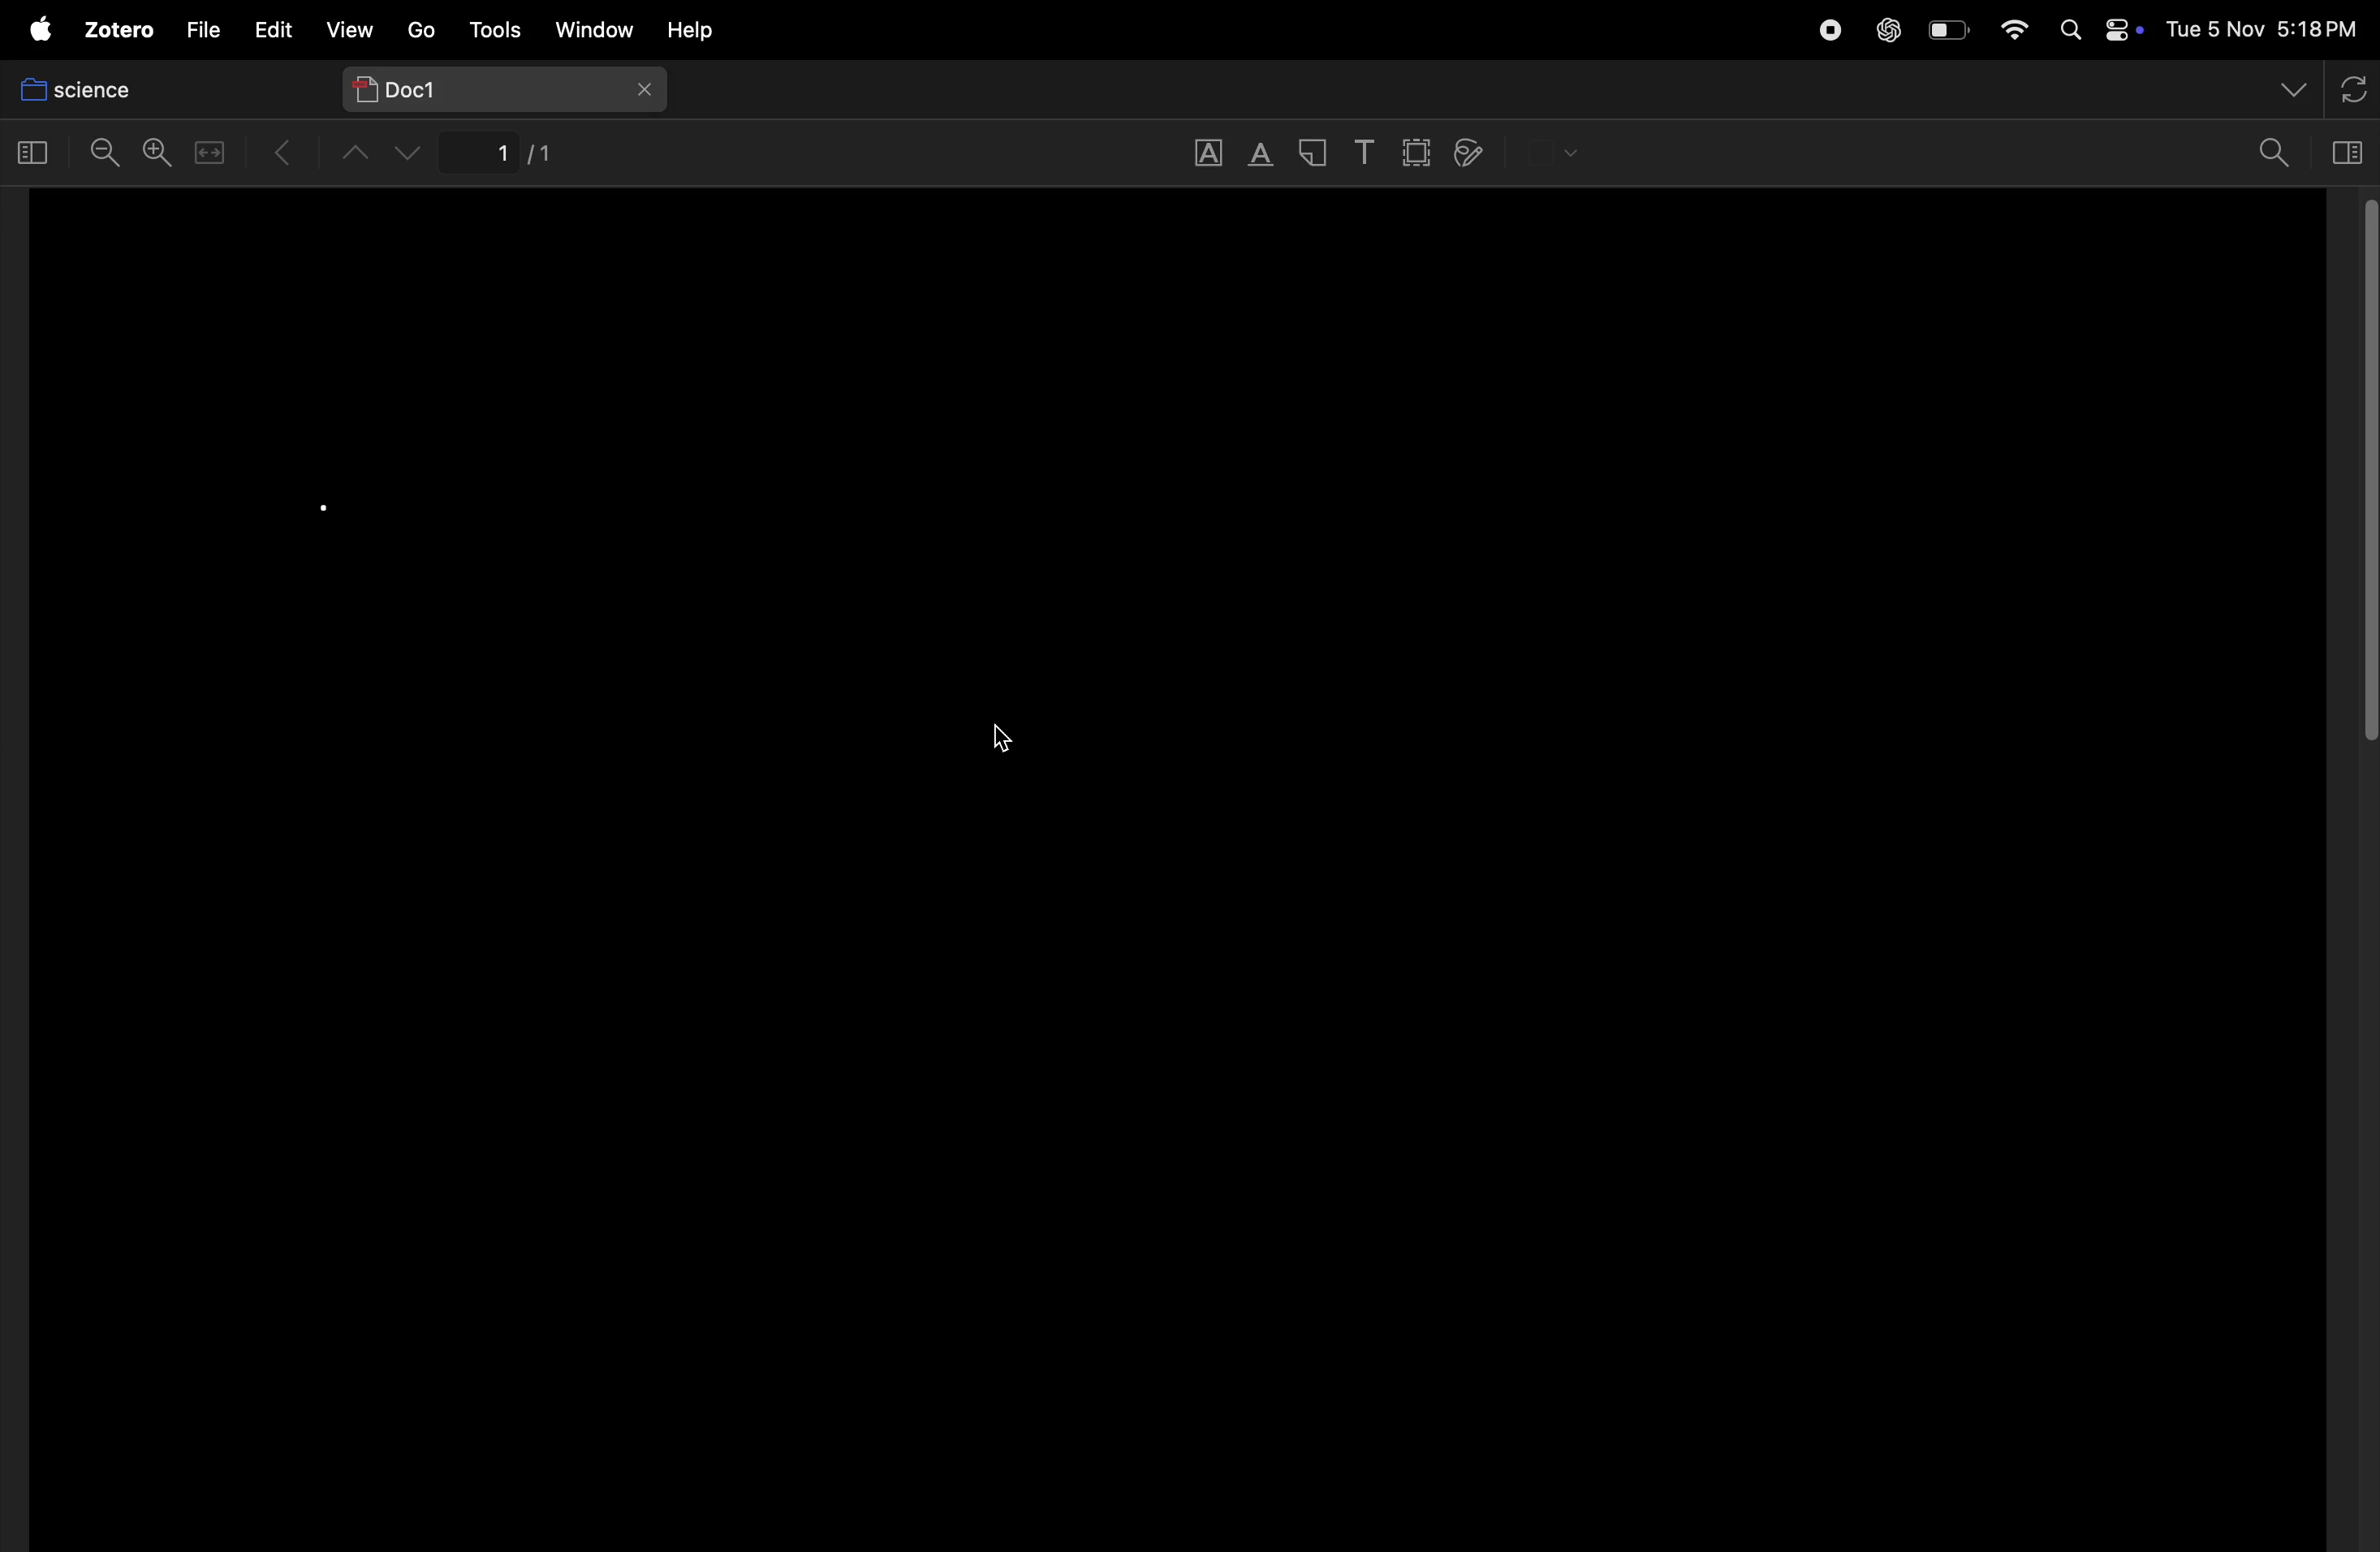 The image size is (2380, 1552). I want to click on view, so click(353, 32).